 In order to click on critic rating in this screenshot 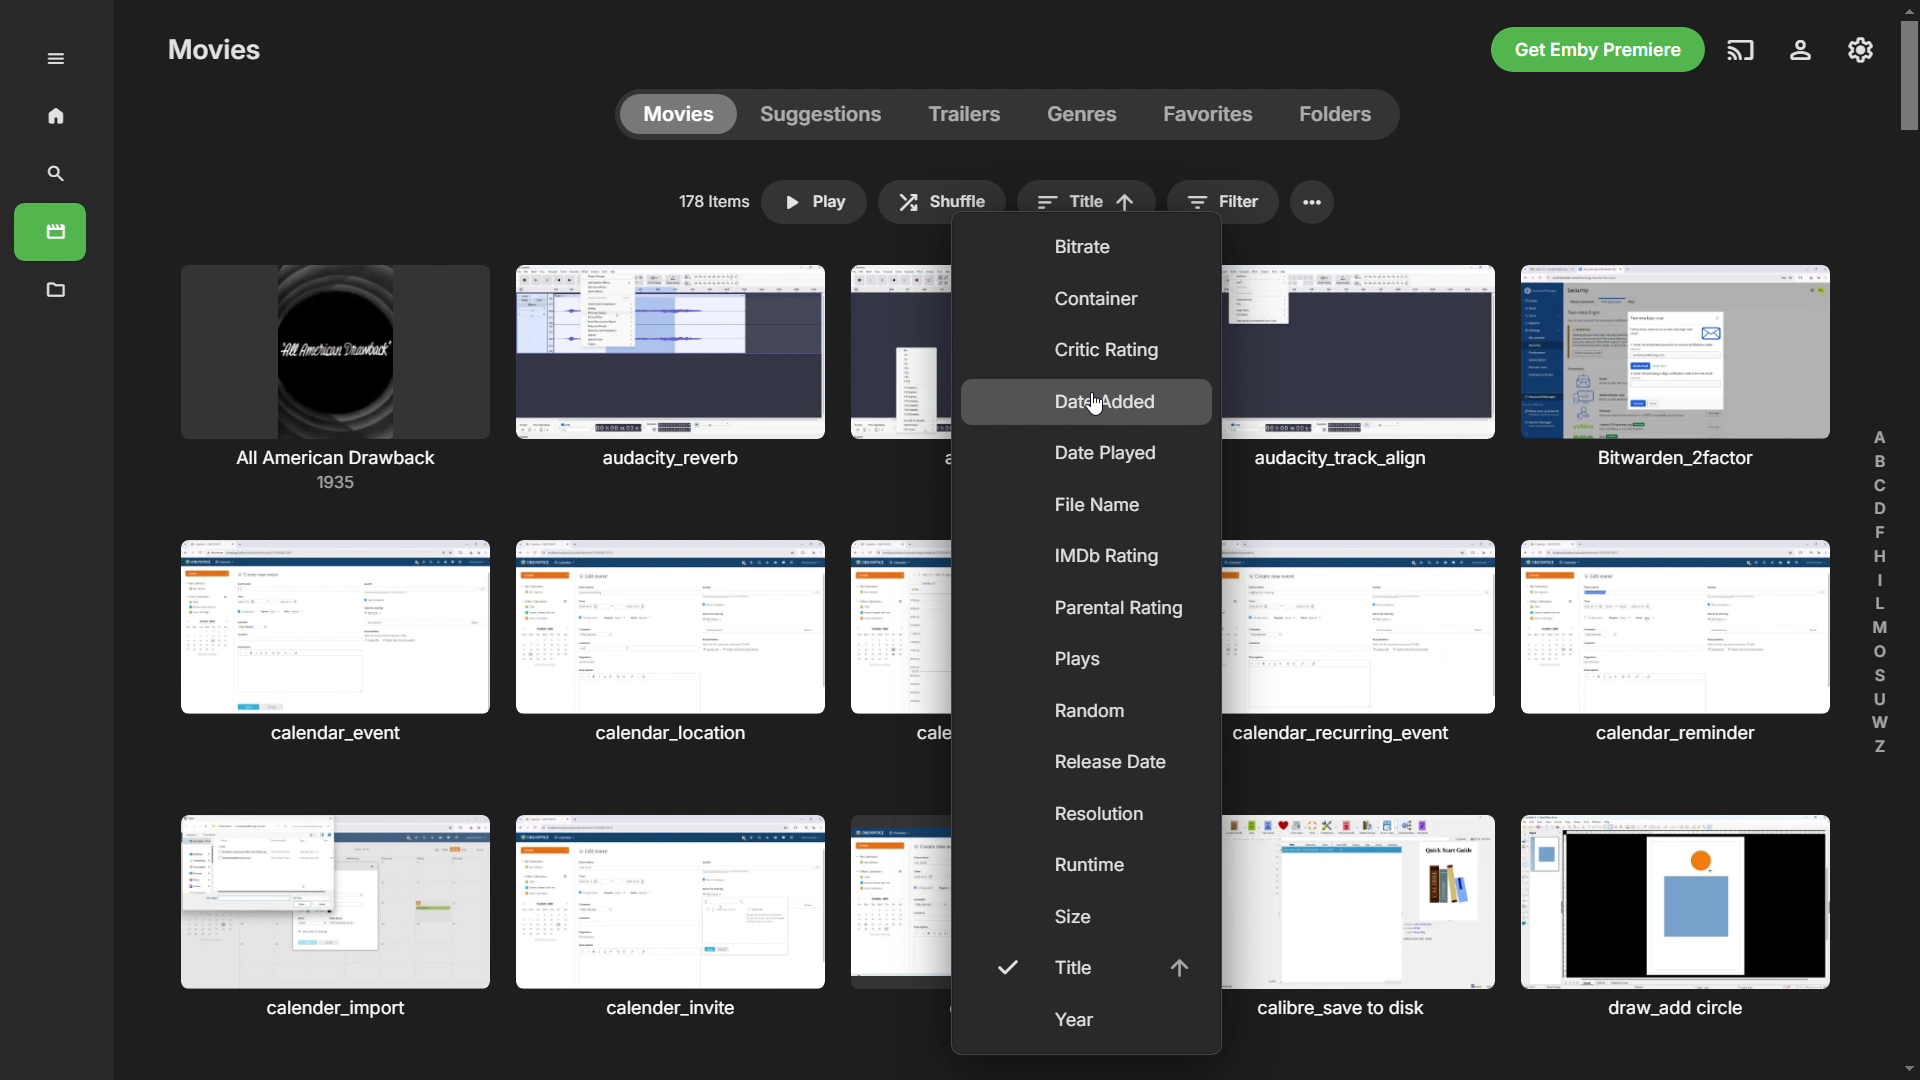, I will do `click(1089, 348)`.